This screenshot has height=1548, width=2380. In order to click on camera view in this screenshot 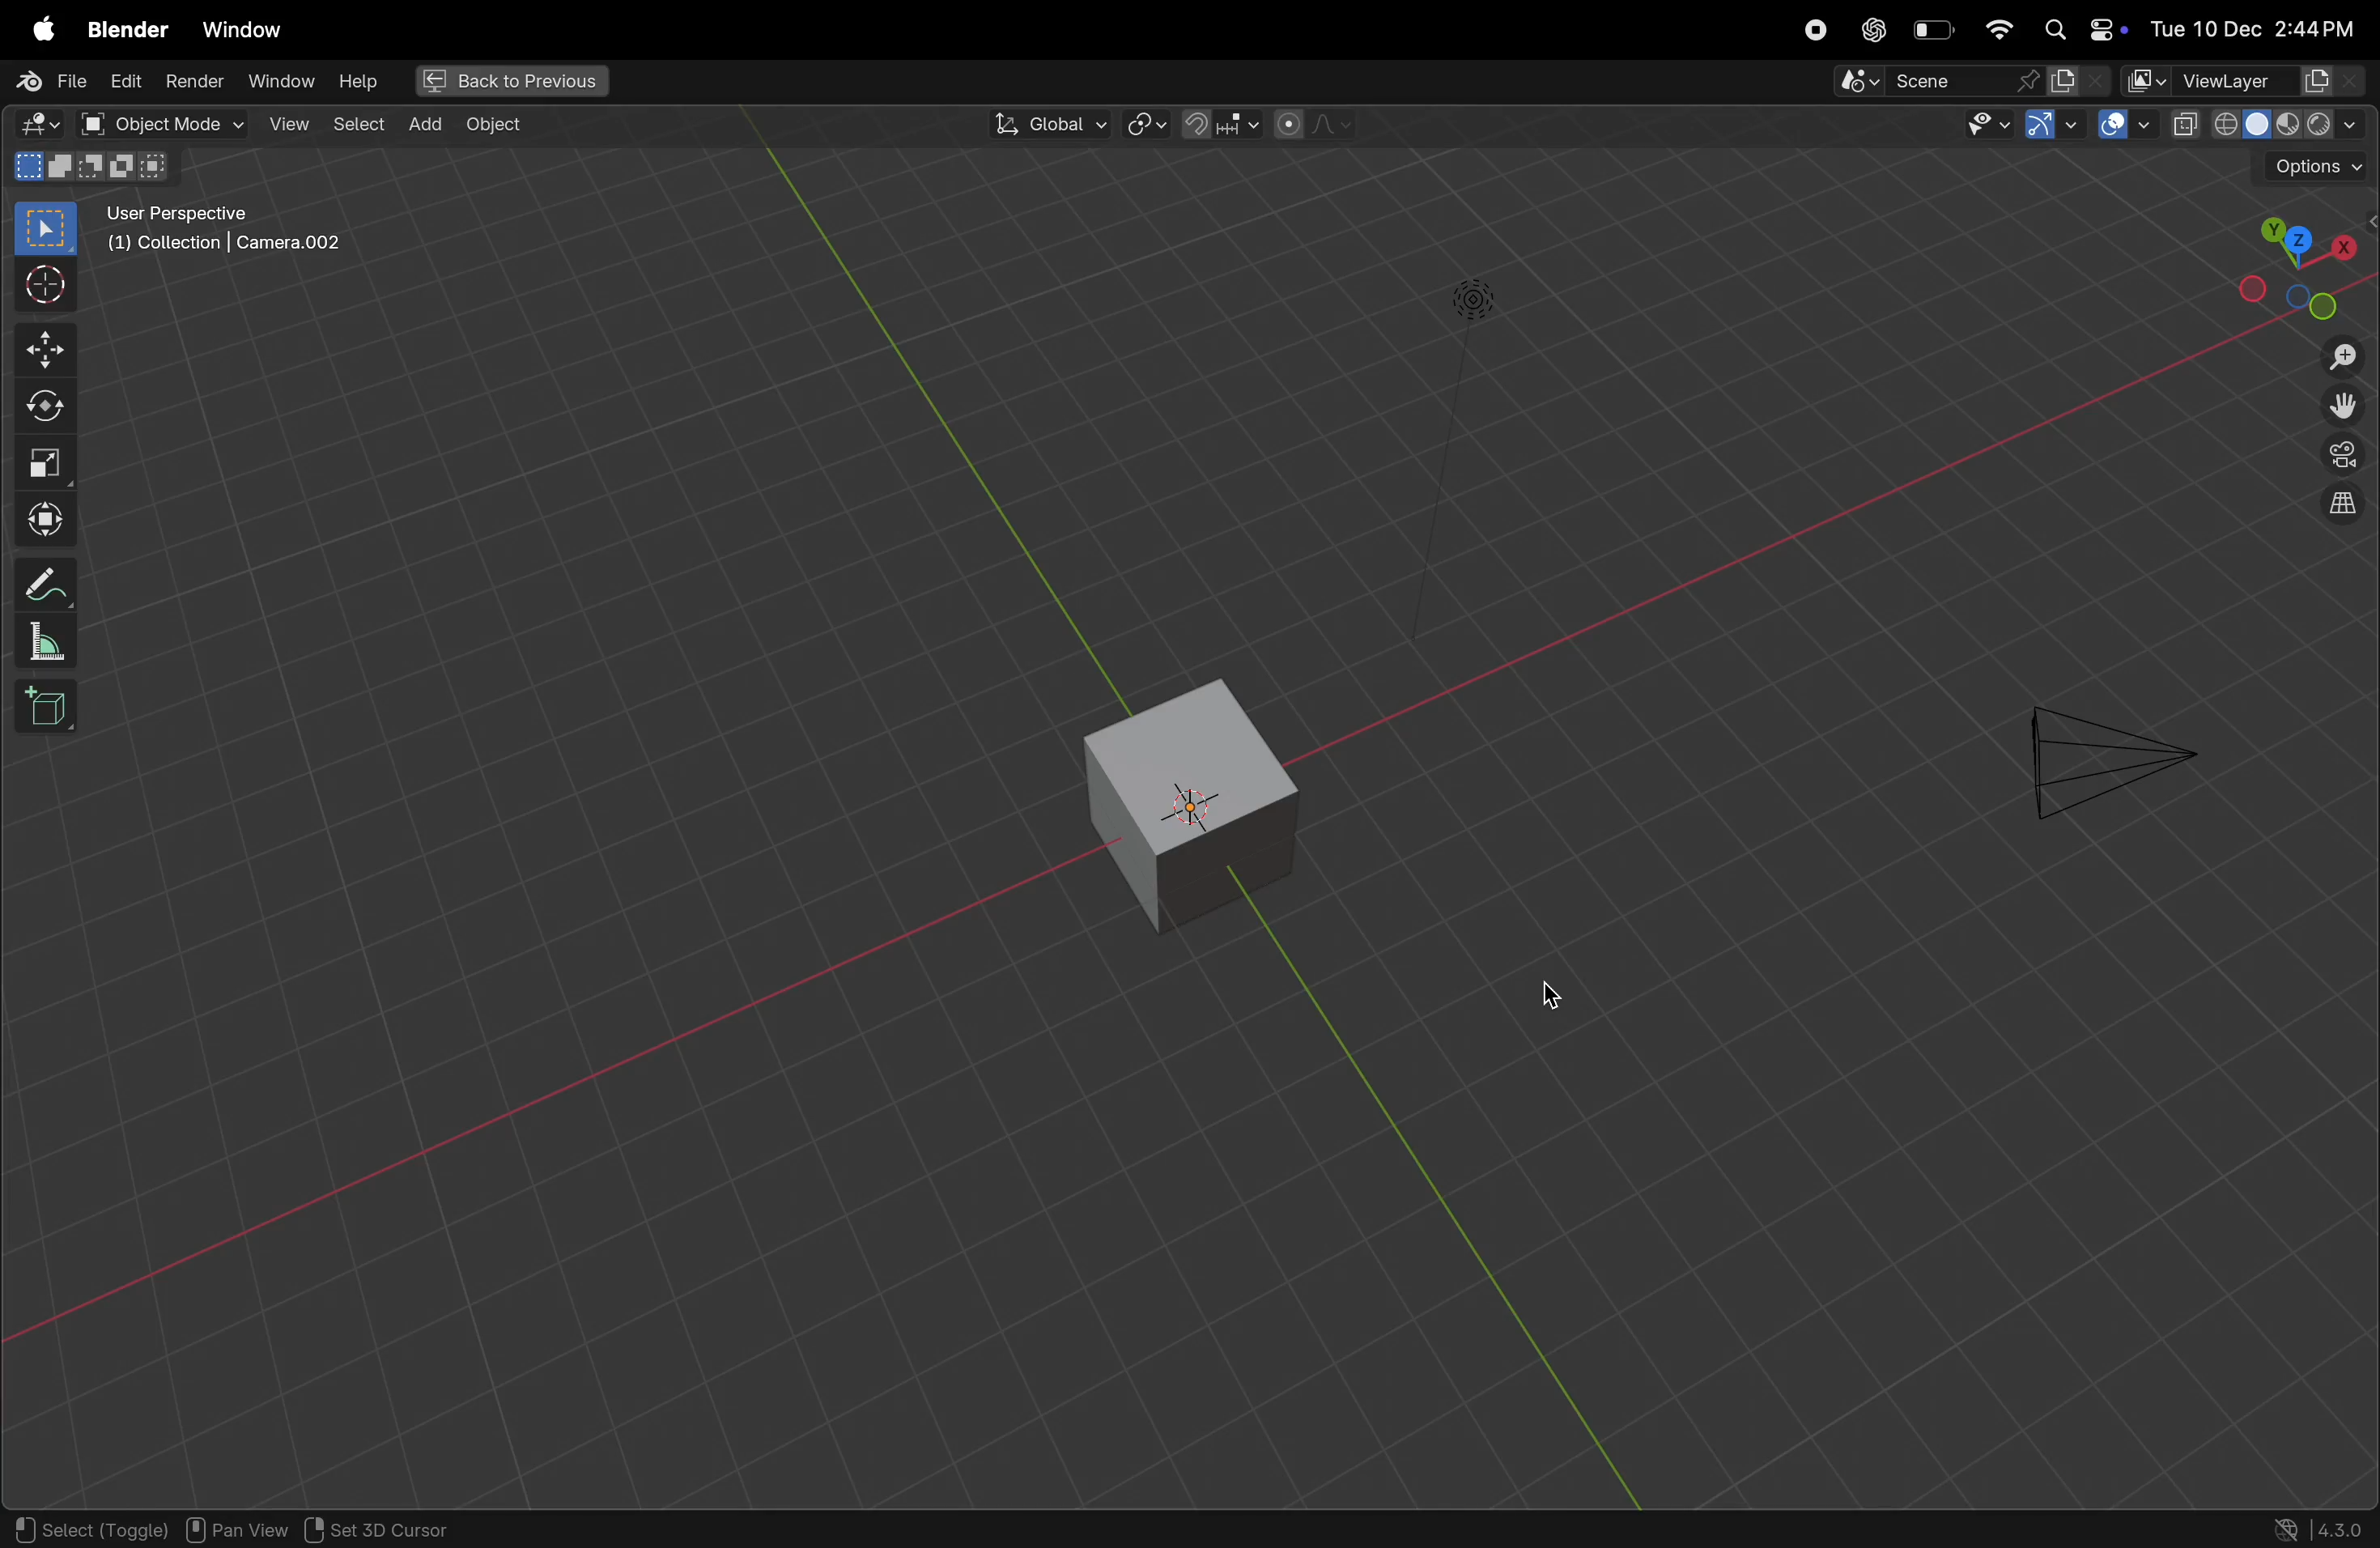, I will do `click(2340, 461)`.